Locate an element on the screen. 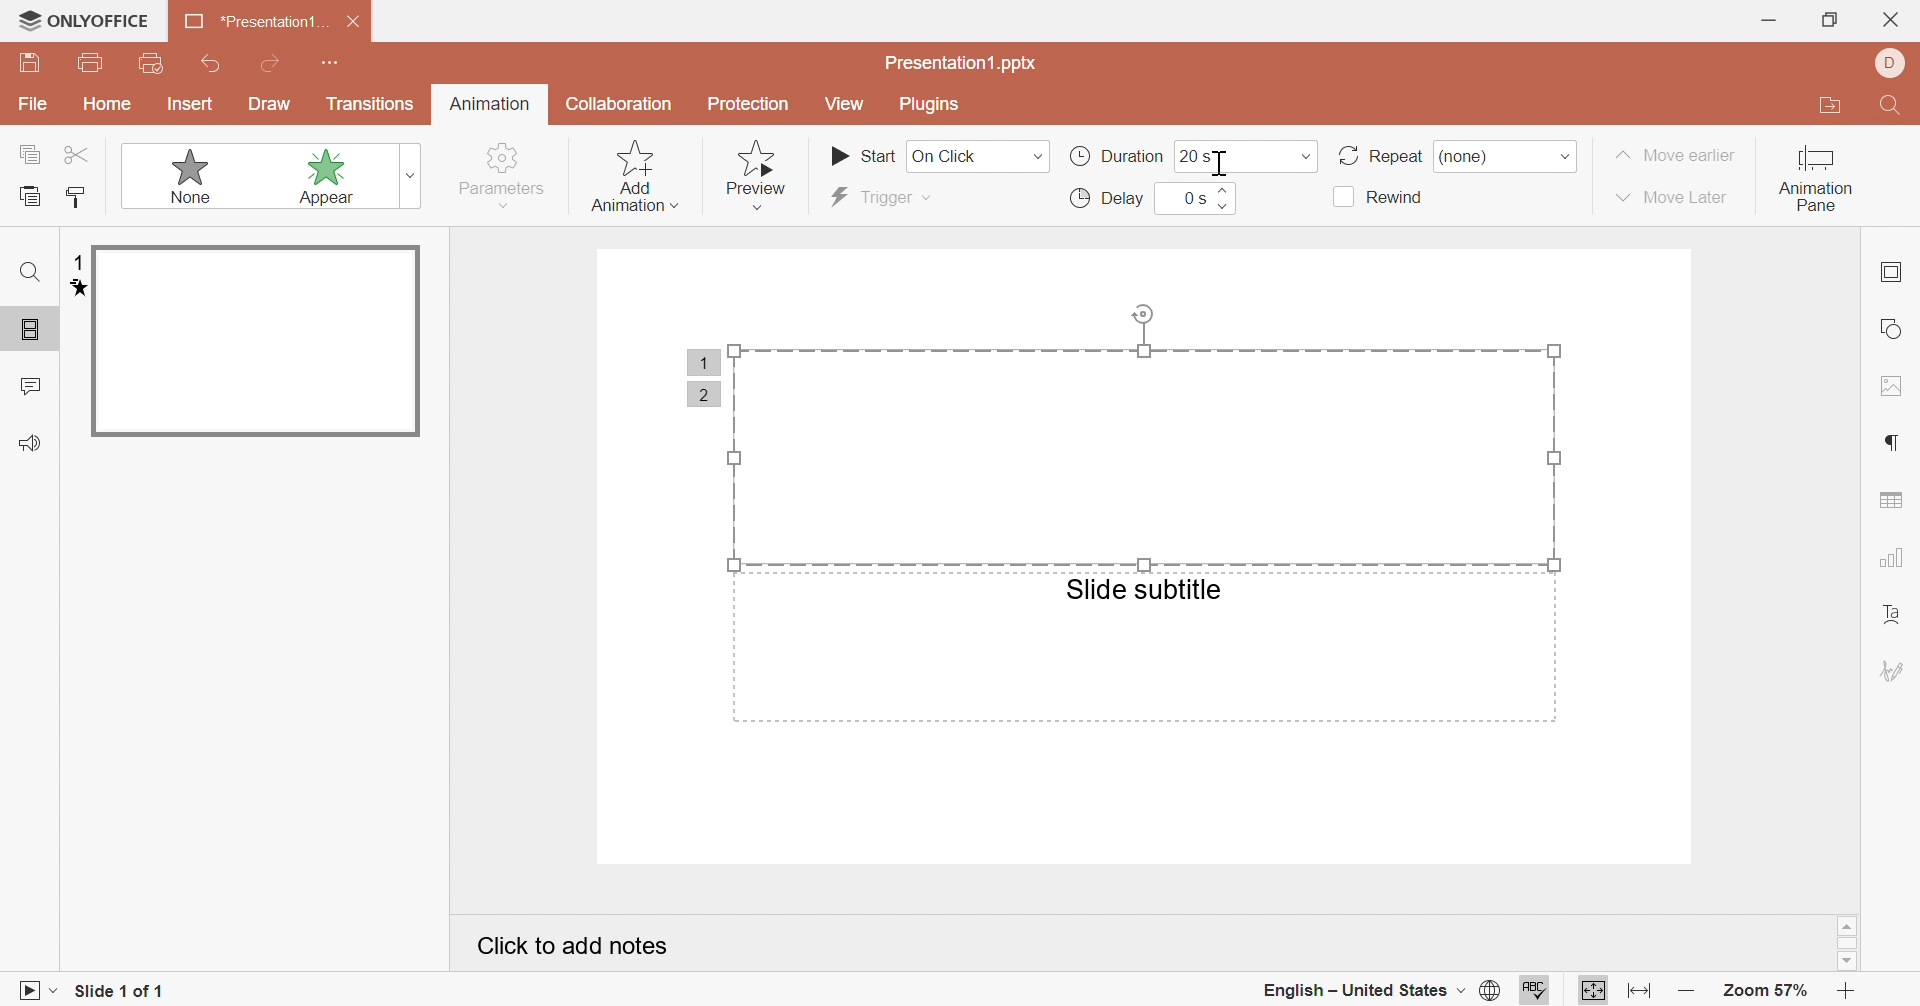  more animations is located at coordinates (413, 175).